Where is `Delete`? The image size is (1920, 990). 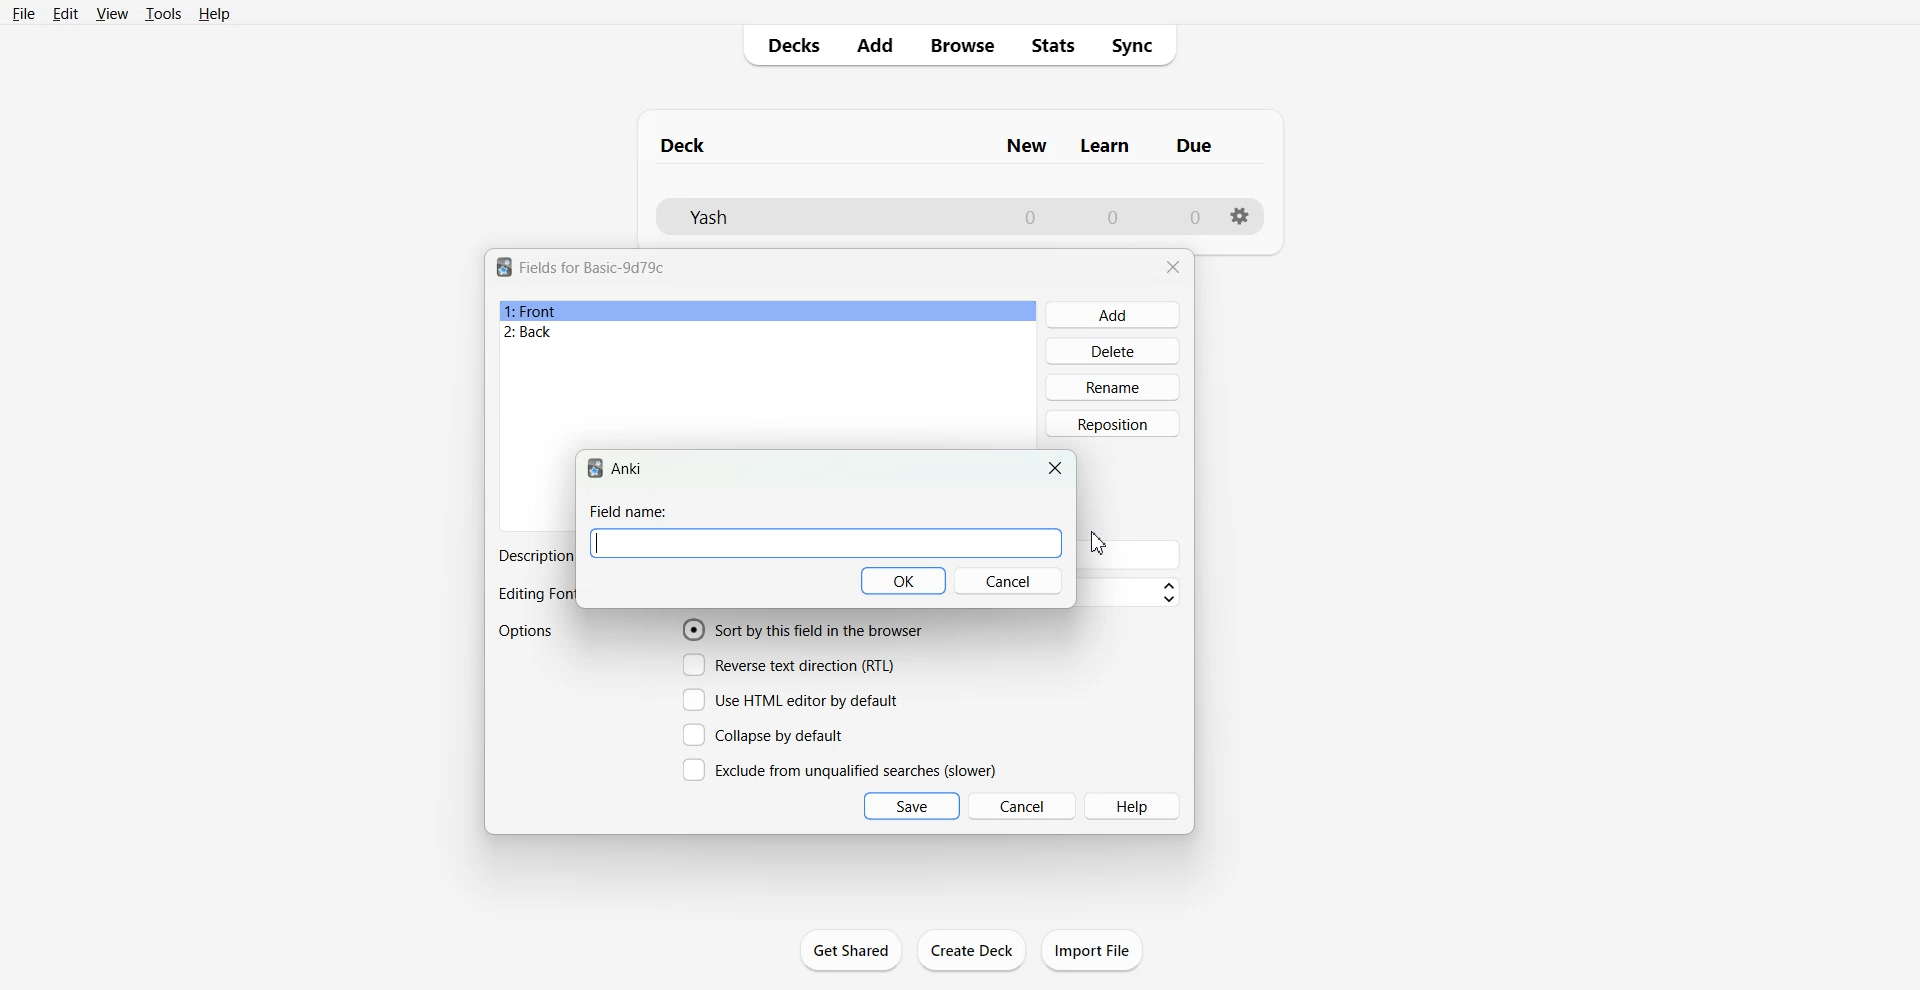
Delete is located at coordinates (1114, 350).